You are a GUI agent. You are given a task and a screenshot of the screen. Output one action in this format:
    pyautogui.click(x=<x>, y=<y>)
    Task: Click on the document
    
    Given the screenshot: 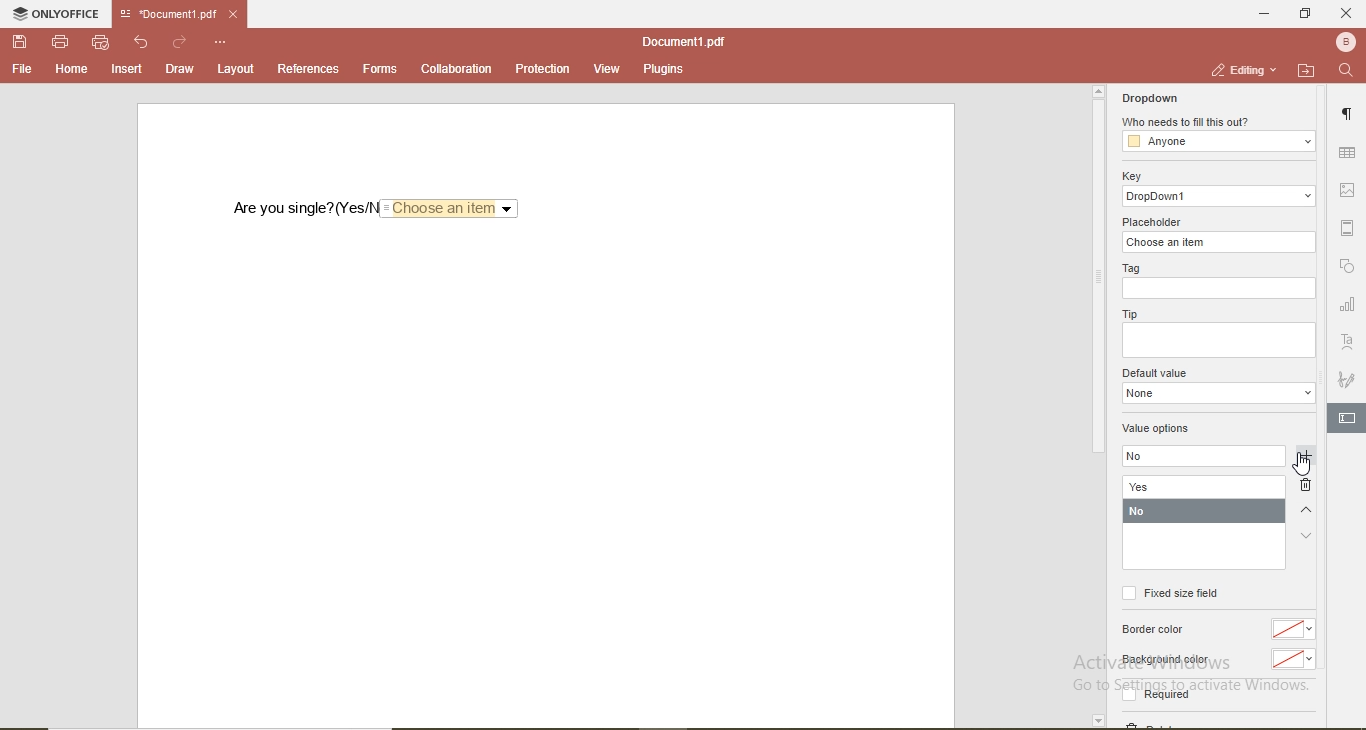 What is the action you would take?
    pyautogui.click(x=681, y=41)
    